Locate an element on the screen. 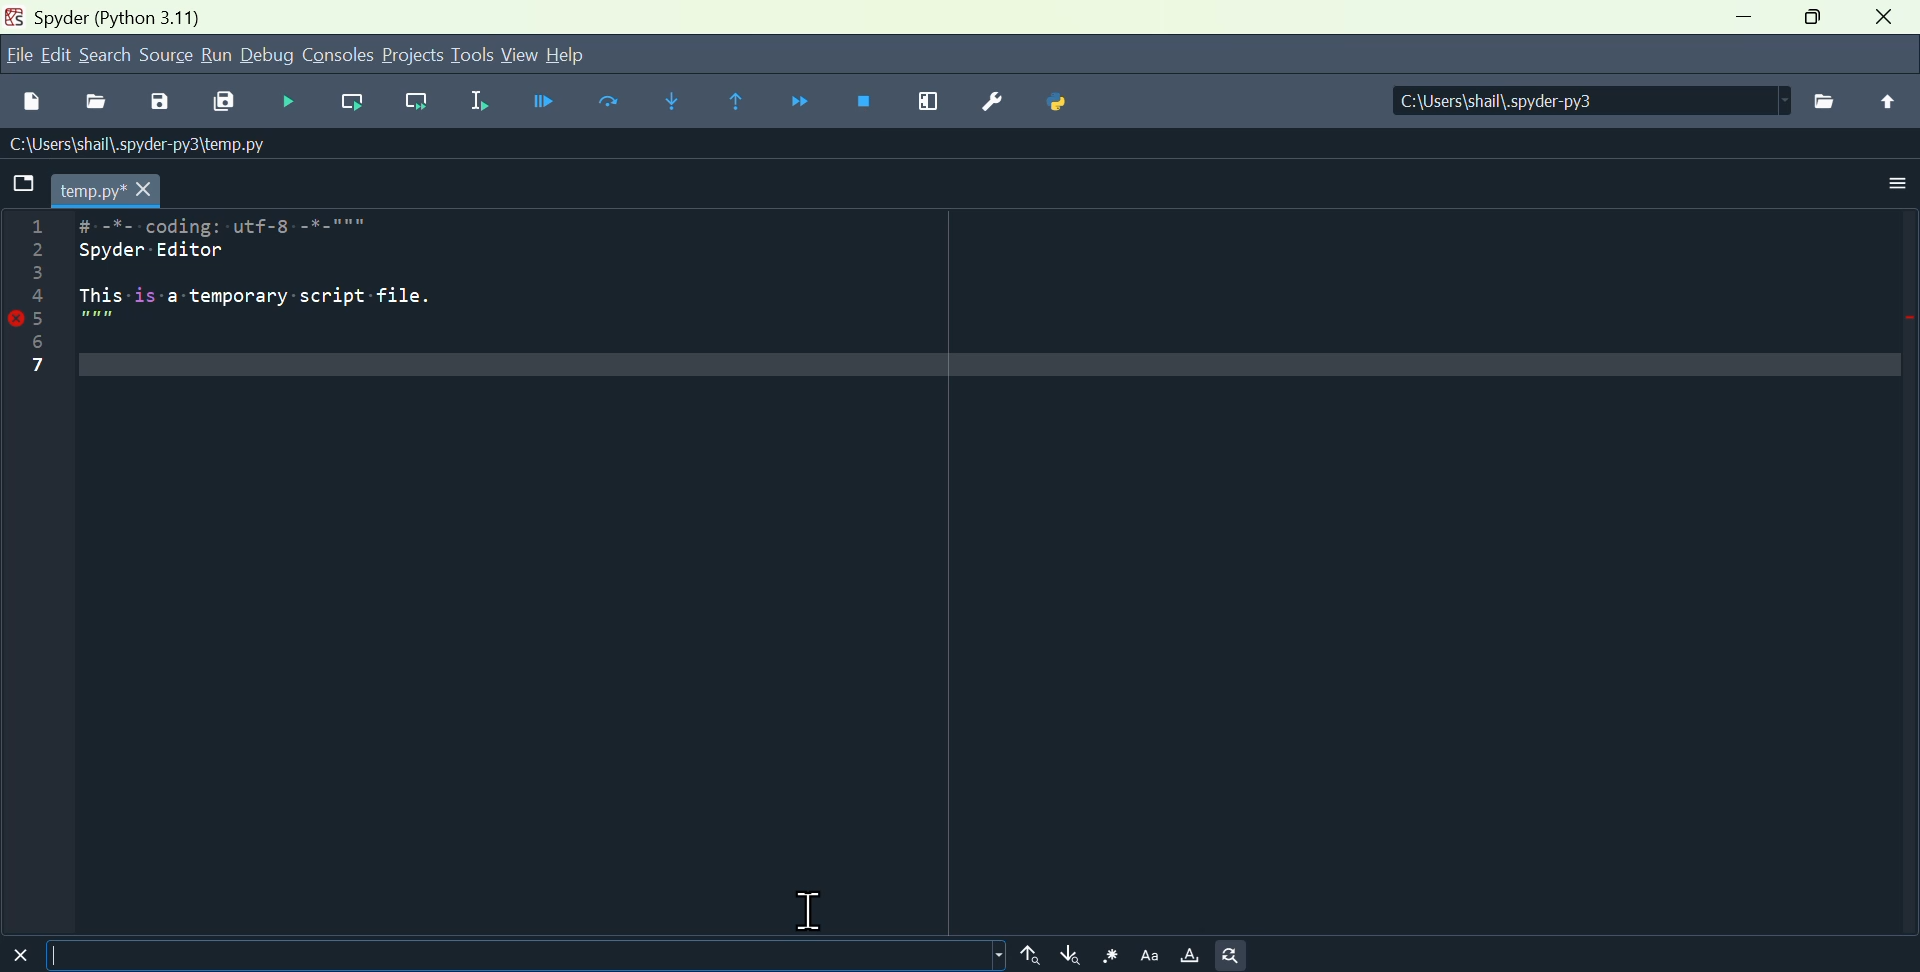  Run current cell go to the next one is located at coordinates (412, 103).